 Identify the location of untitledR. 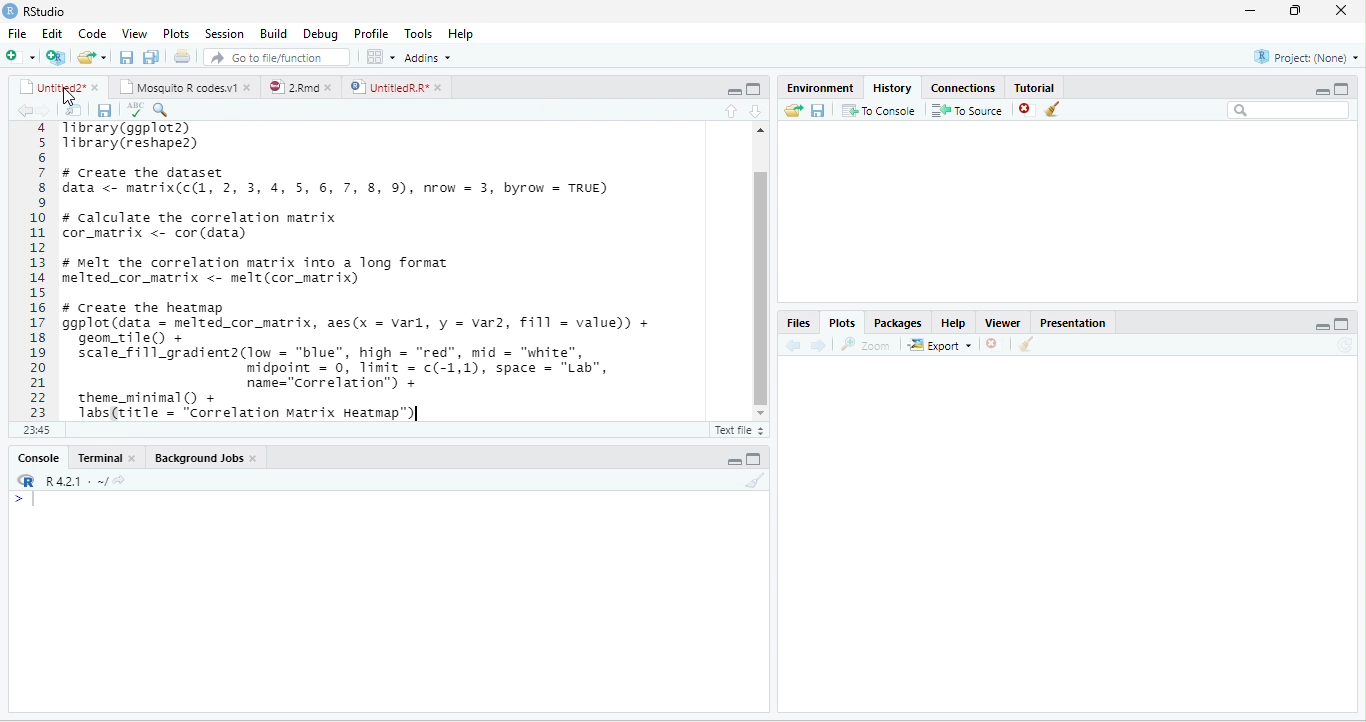
(395, 87).